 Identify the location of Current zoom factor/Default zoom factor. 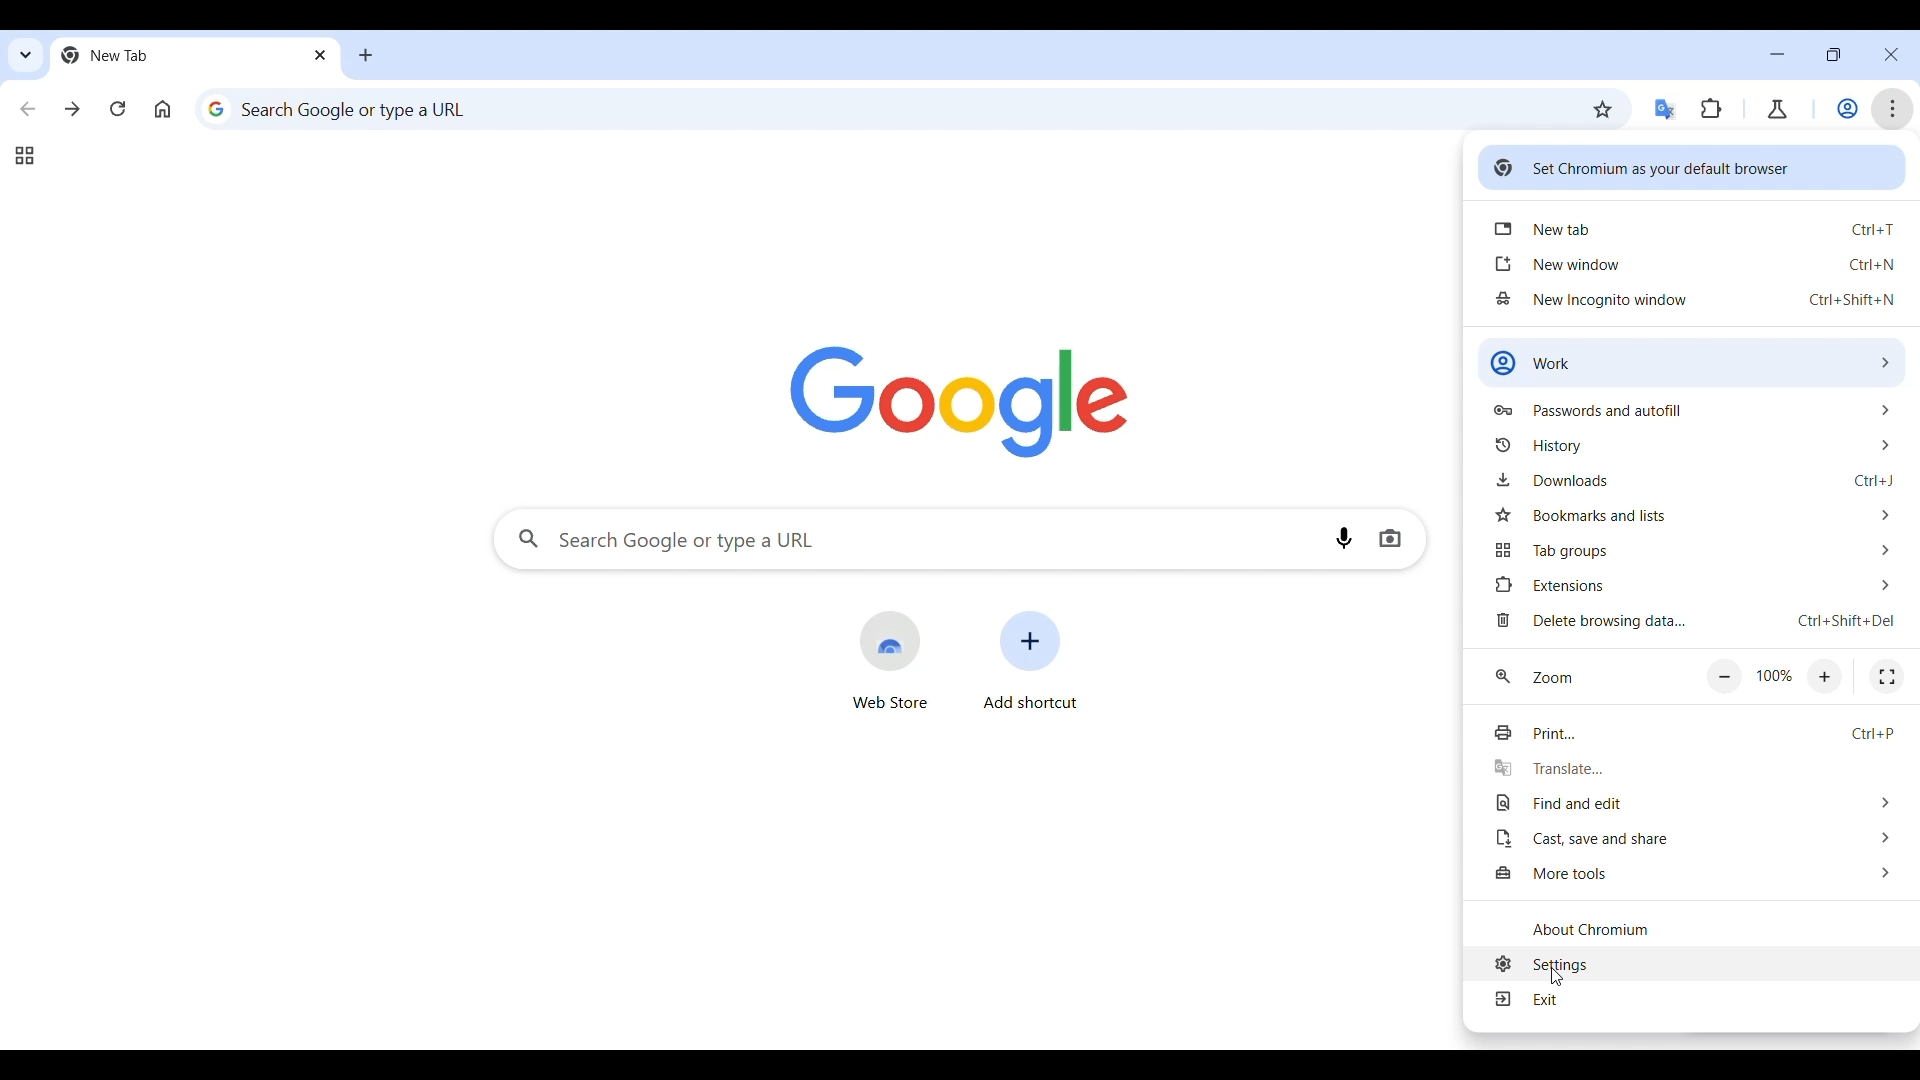
(1775, 676).